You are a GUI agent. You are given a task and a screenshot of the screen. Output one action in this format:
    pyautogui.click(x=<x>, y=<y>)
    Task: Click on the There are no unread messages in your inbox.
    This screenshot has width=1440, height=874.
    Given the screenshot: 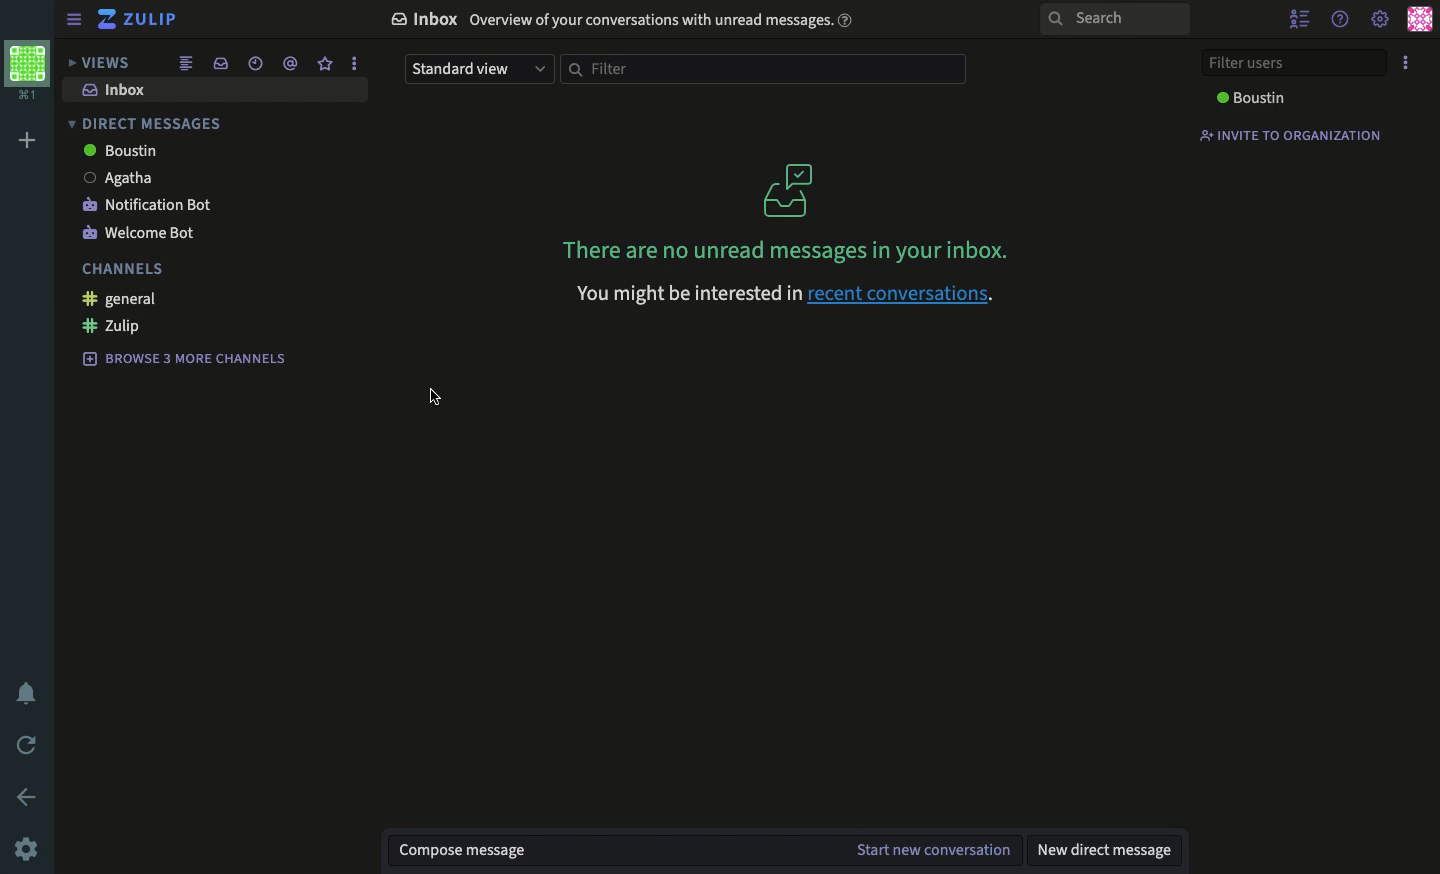 What is the action you would take?
    pyautogui.click(x=790, y=210)
    